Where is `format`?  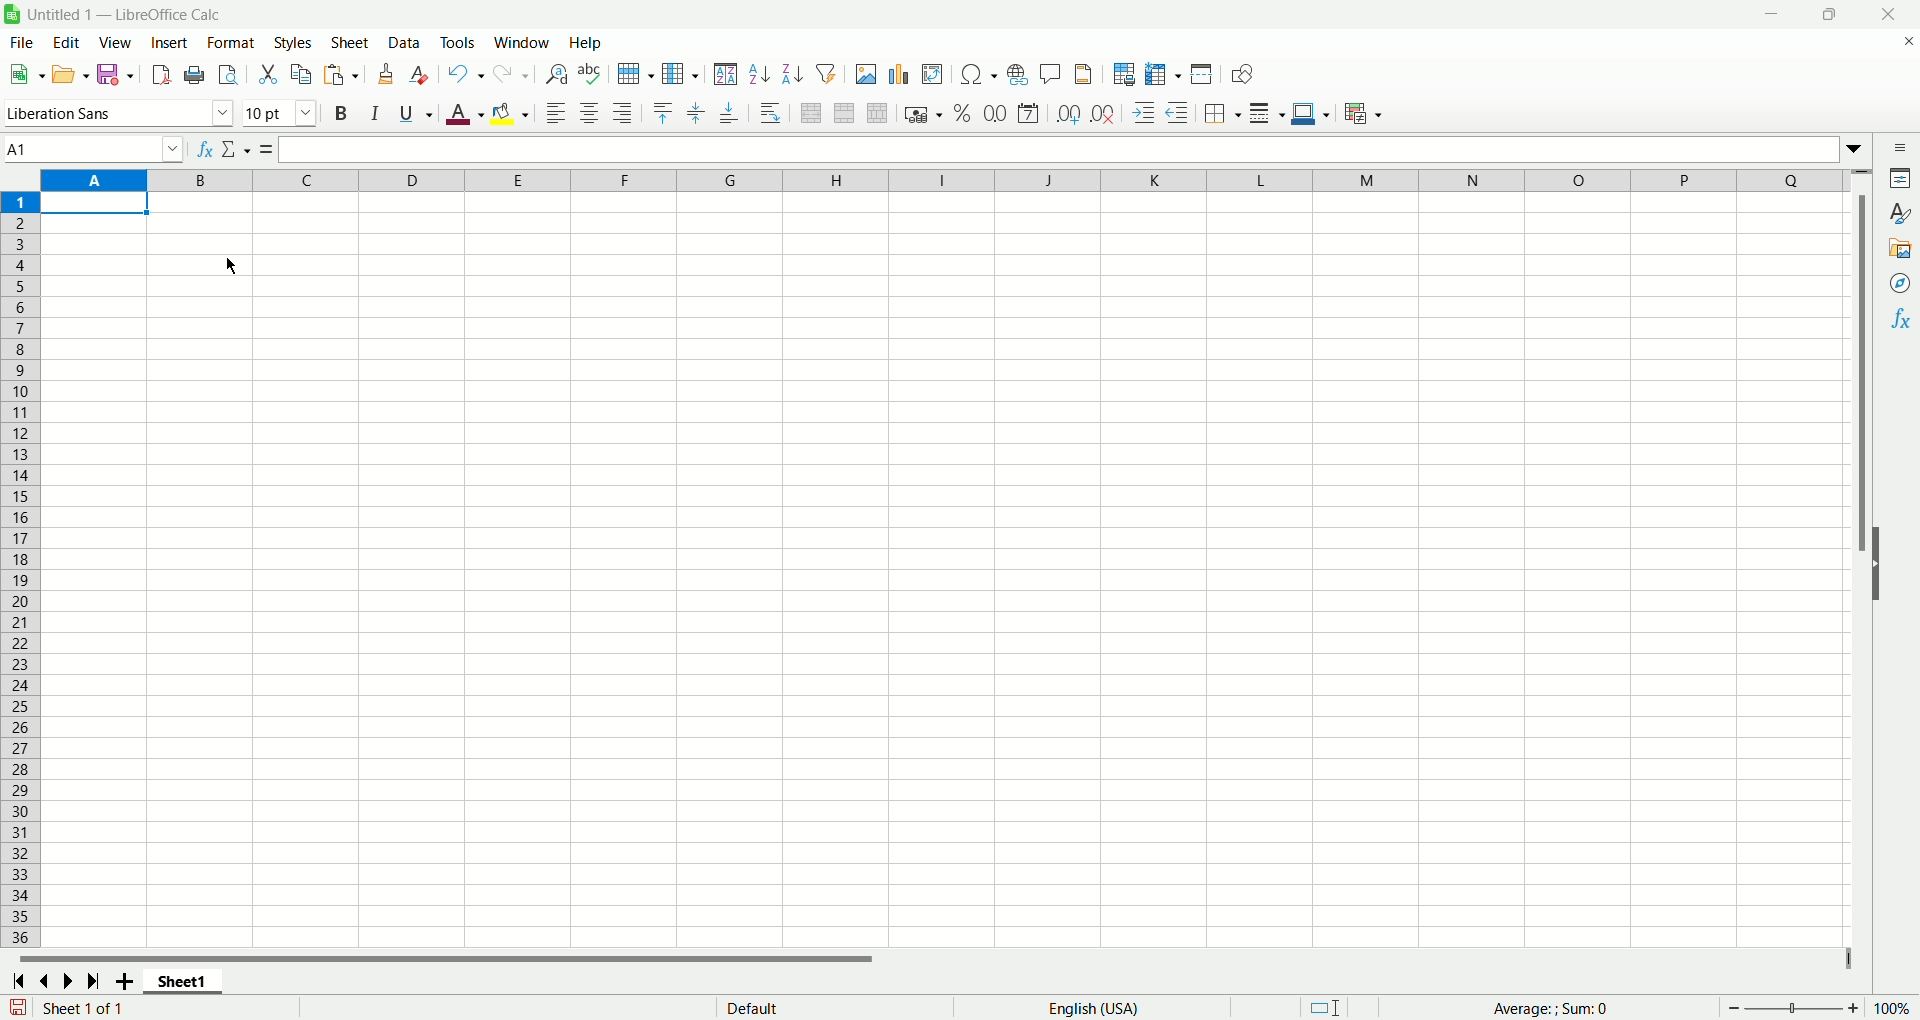 format is located at coordinates (230, 42).